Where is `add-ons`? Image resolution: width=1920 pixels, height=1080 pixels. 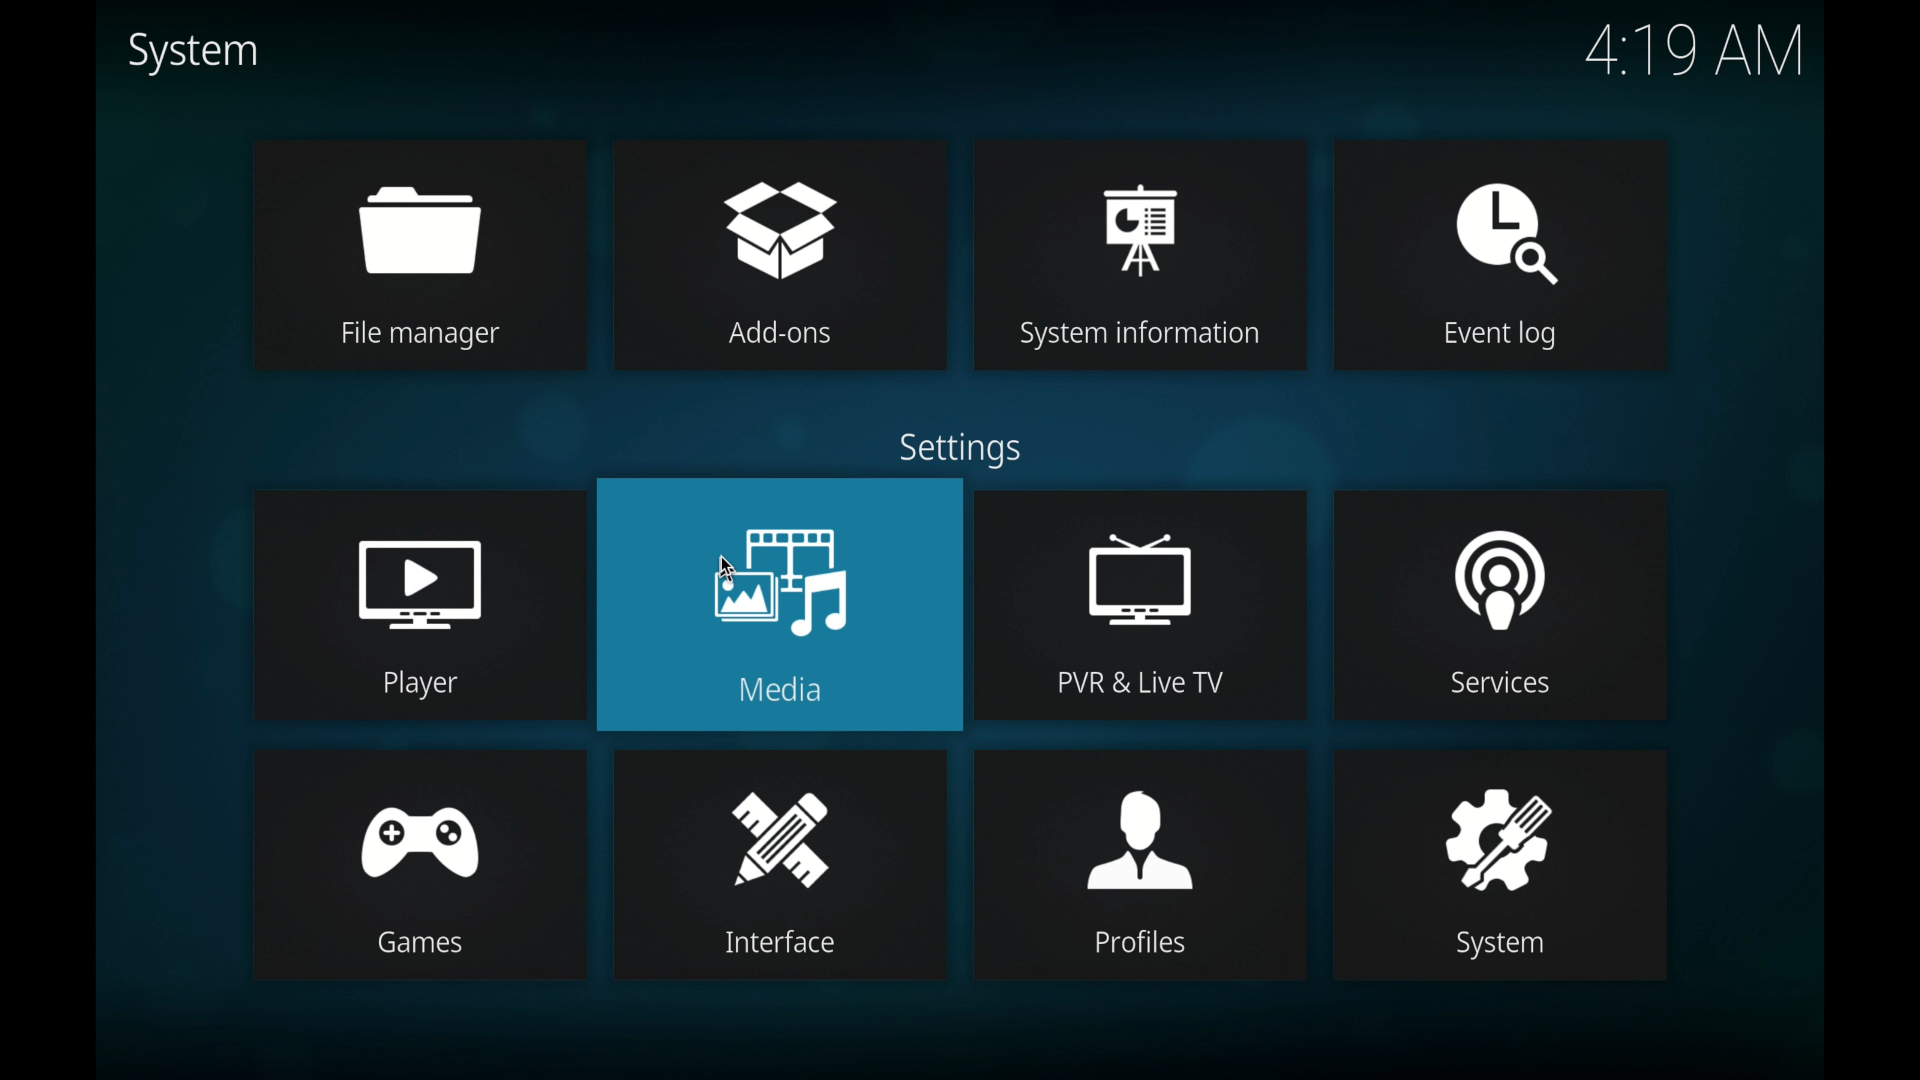 add-ons is located at coordinates (779, 254).